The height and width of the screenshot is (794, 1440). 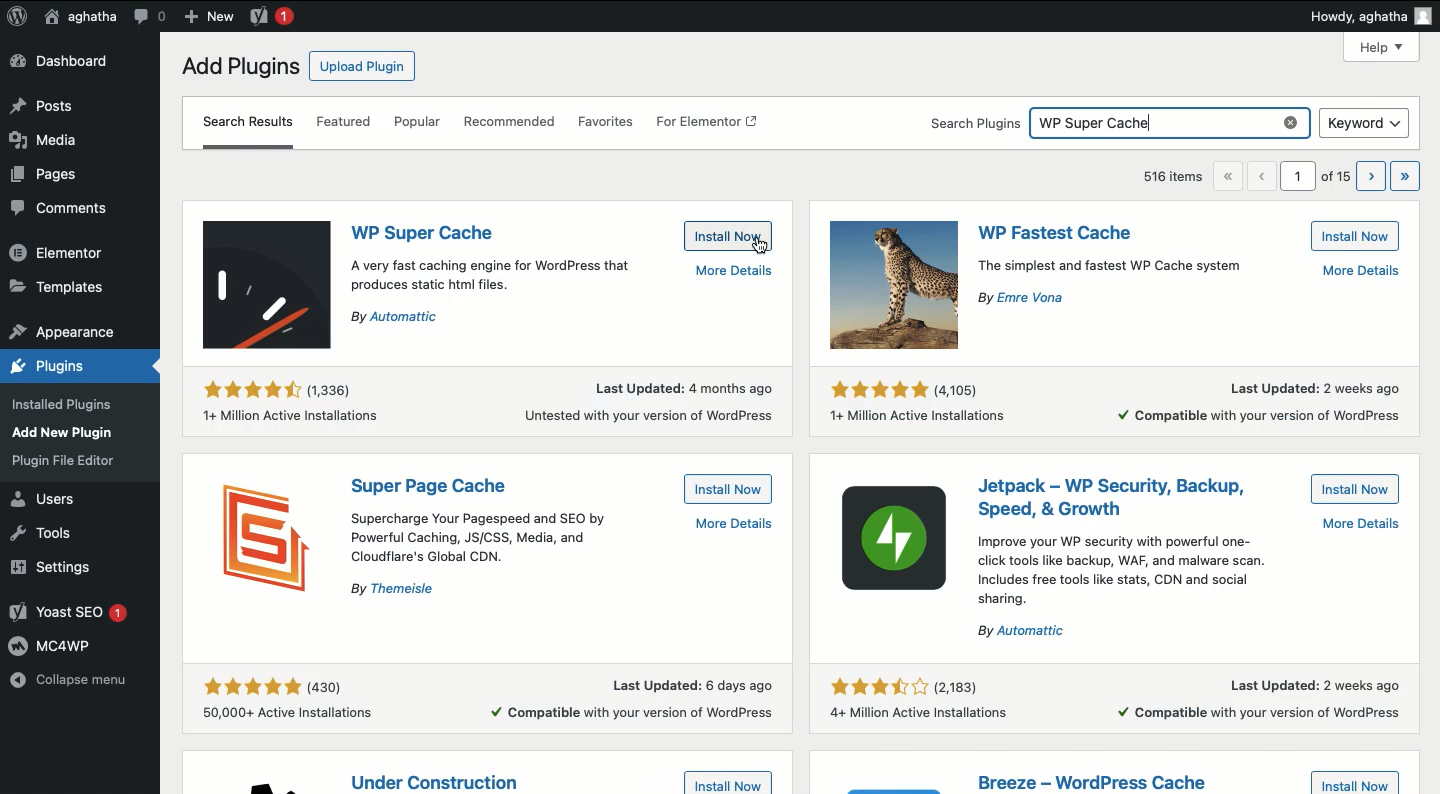 I want to click on MC4WP, so click(x=53, y=646).